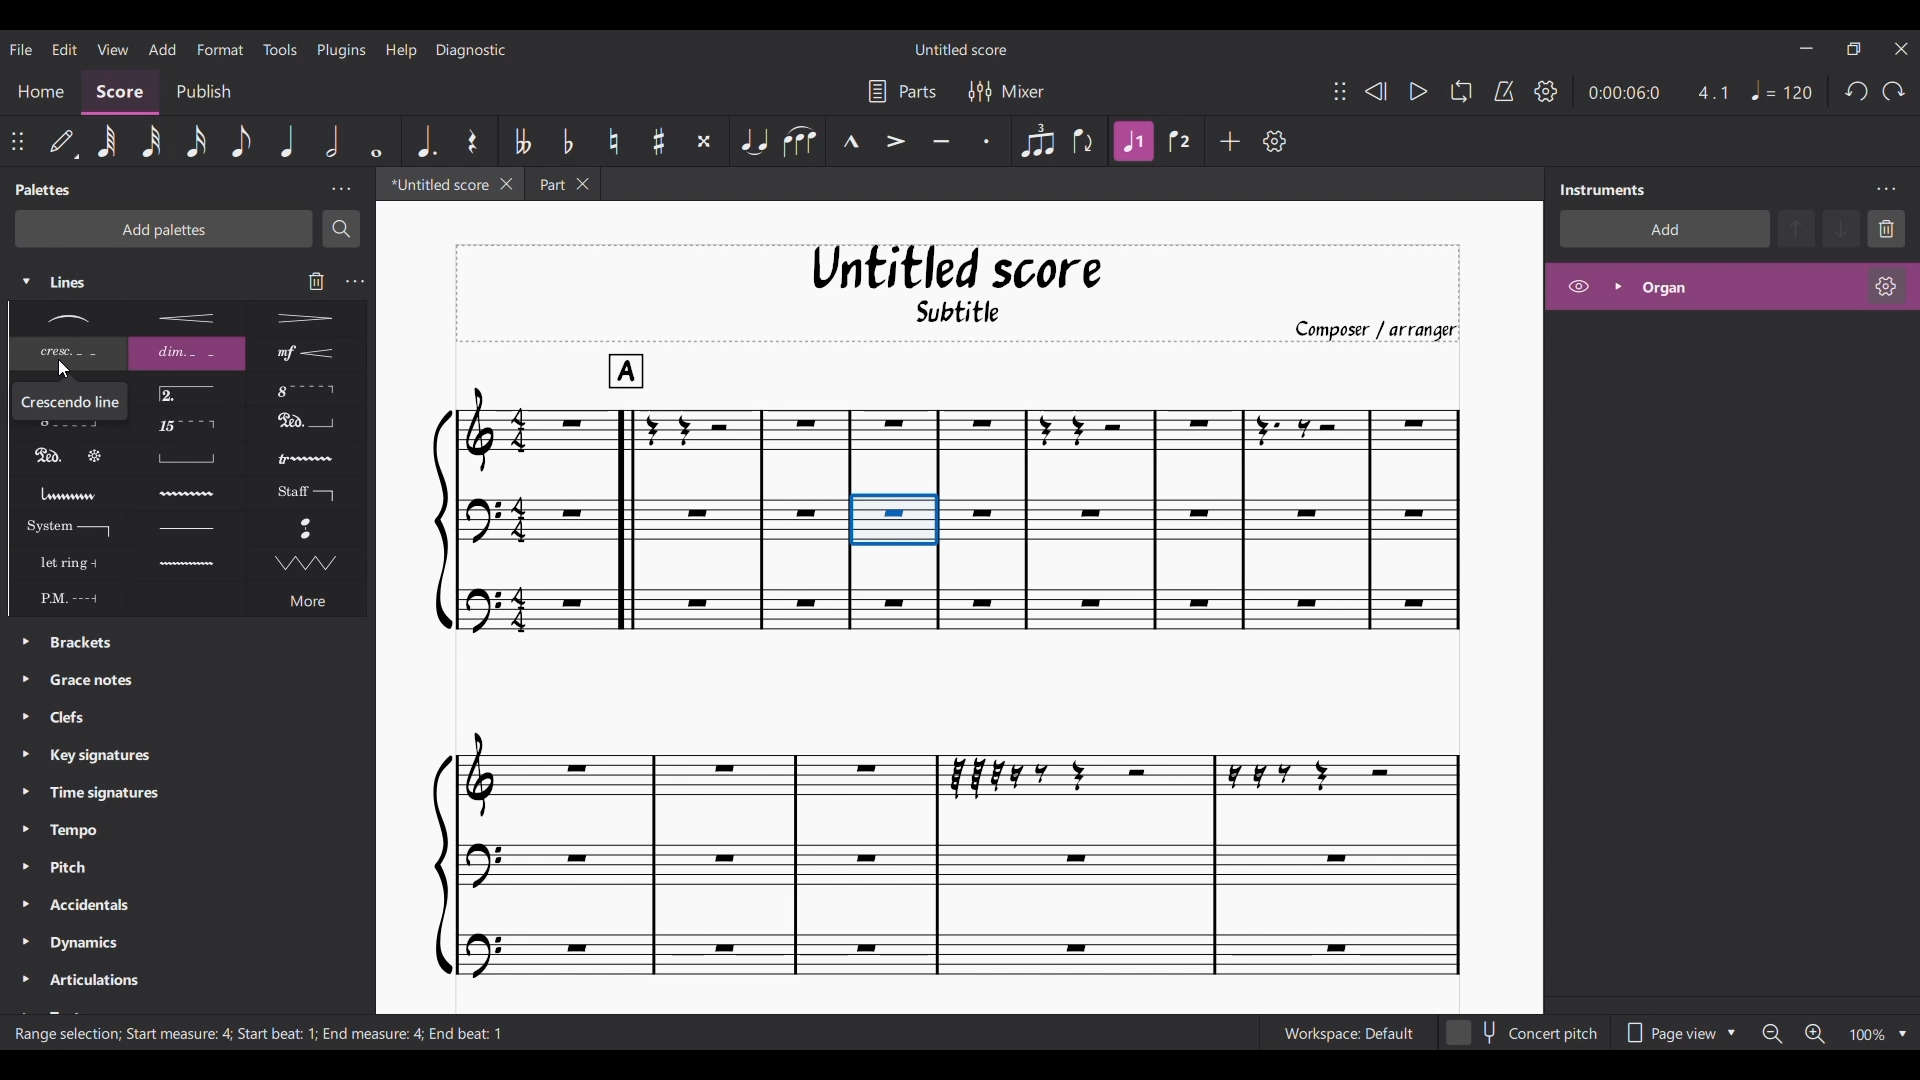 This screenshot has height=1080, width=1920. What do you see at coordinates (1134, 142) in the screenshot?
I see `Highlighted after current selection` at bounding box center [1134, 142].